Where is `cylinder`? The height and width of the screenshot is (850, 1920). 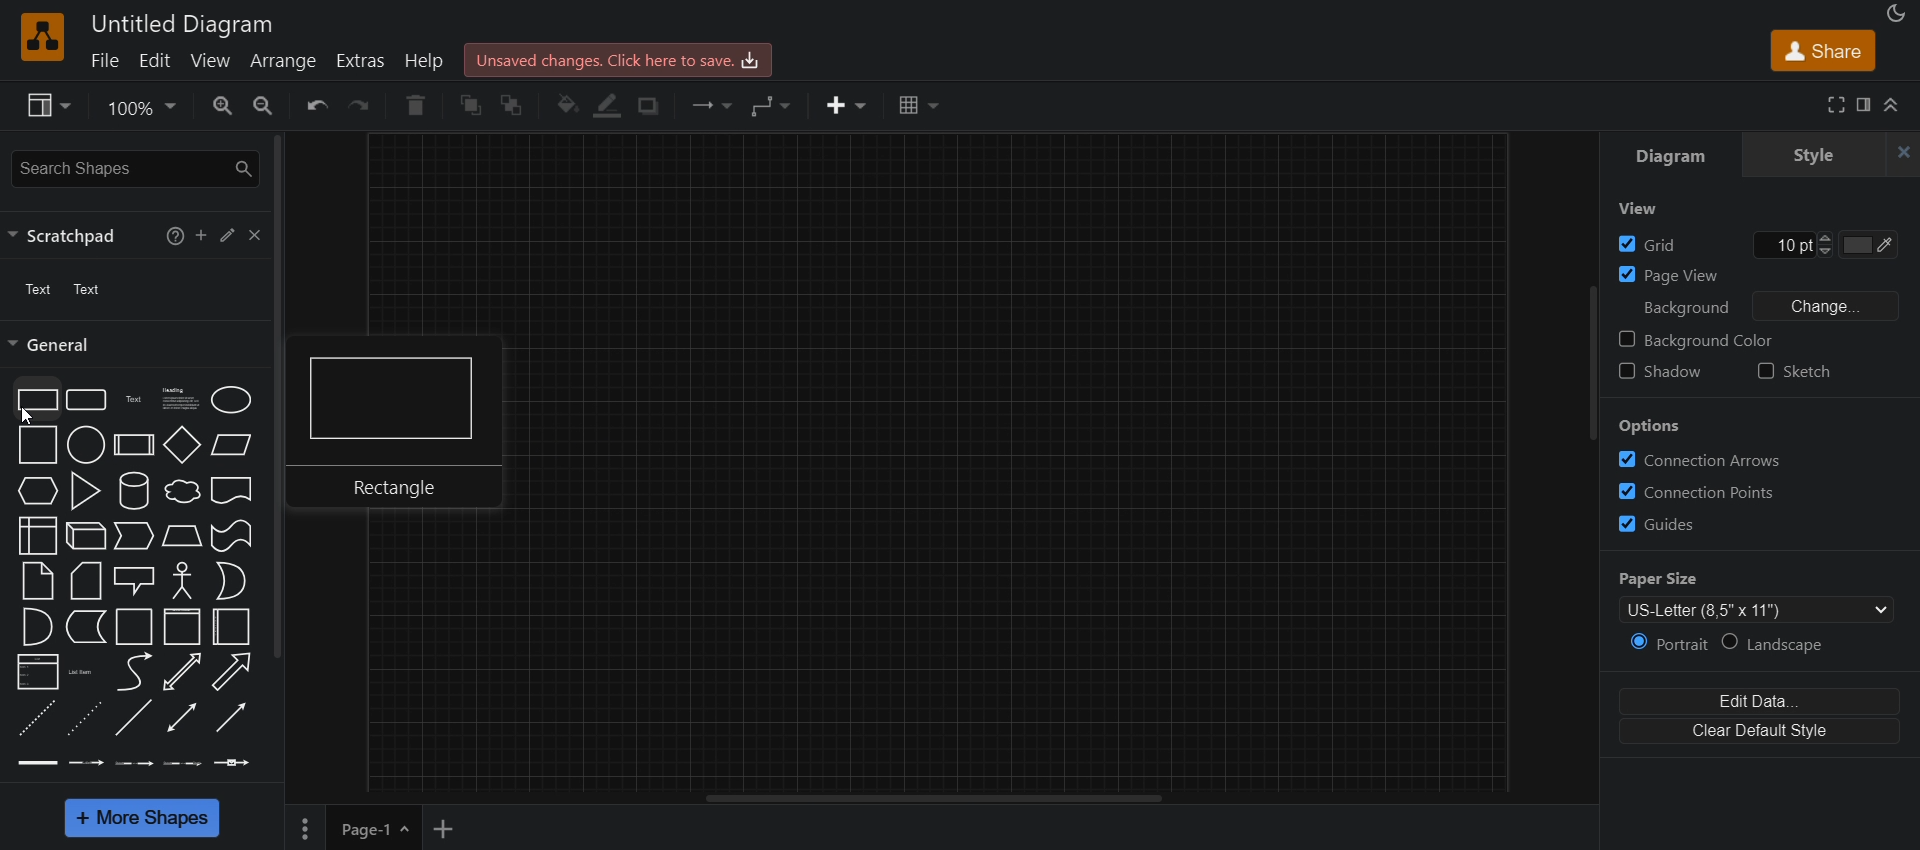
cylinder is located at coordinates (133, 492).